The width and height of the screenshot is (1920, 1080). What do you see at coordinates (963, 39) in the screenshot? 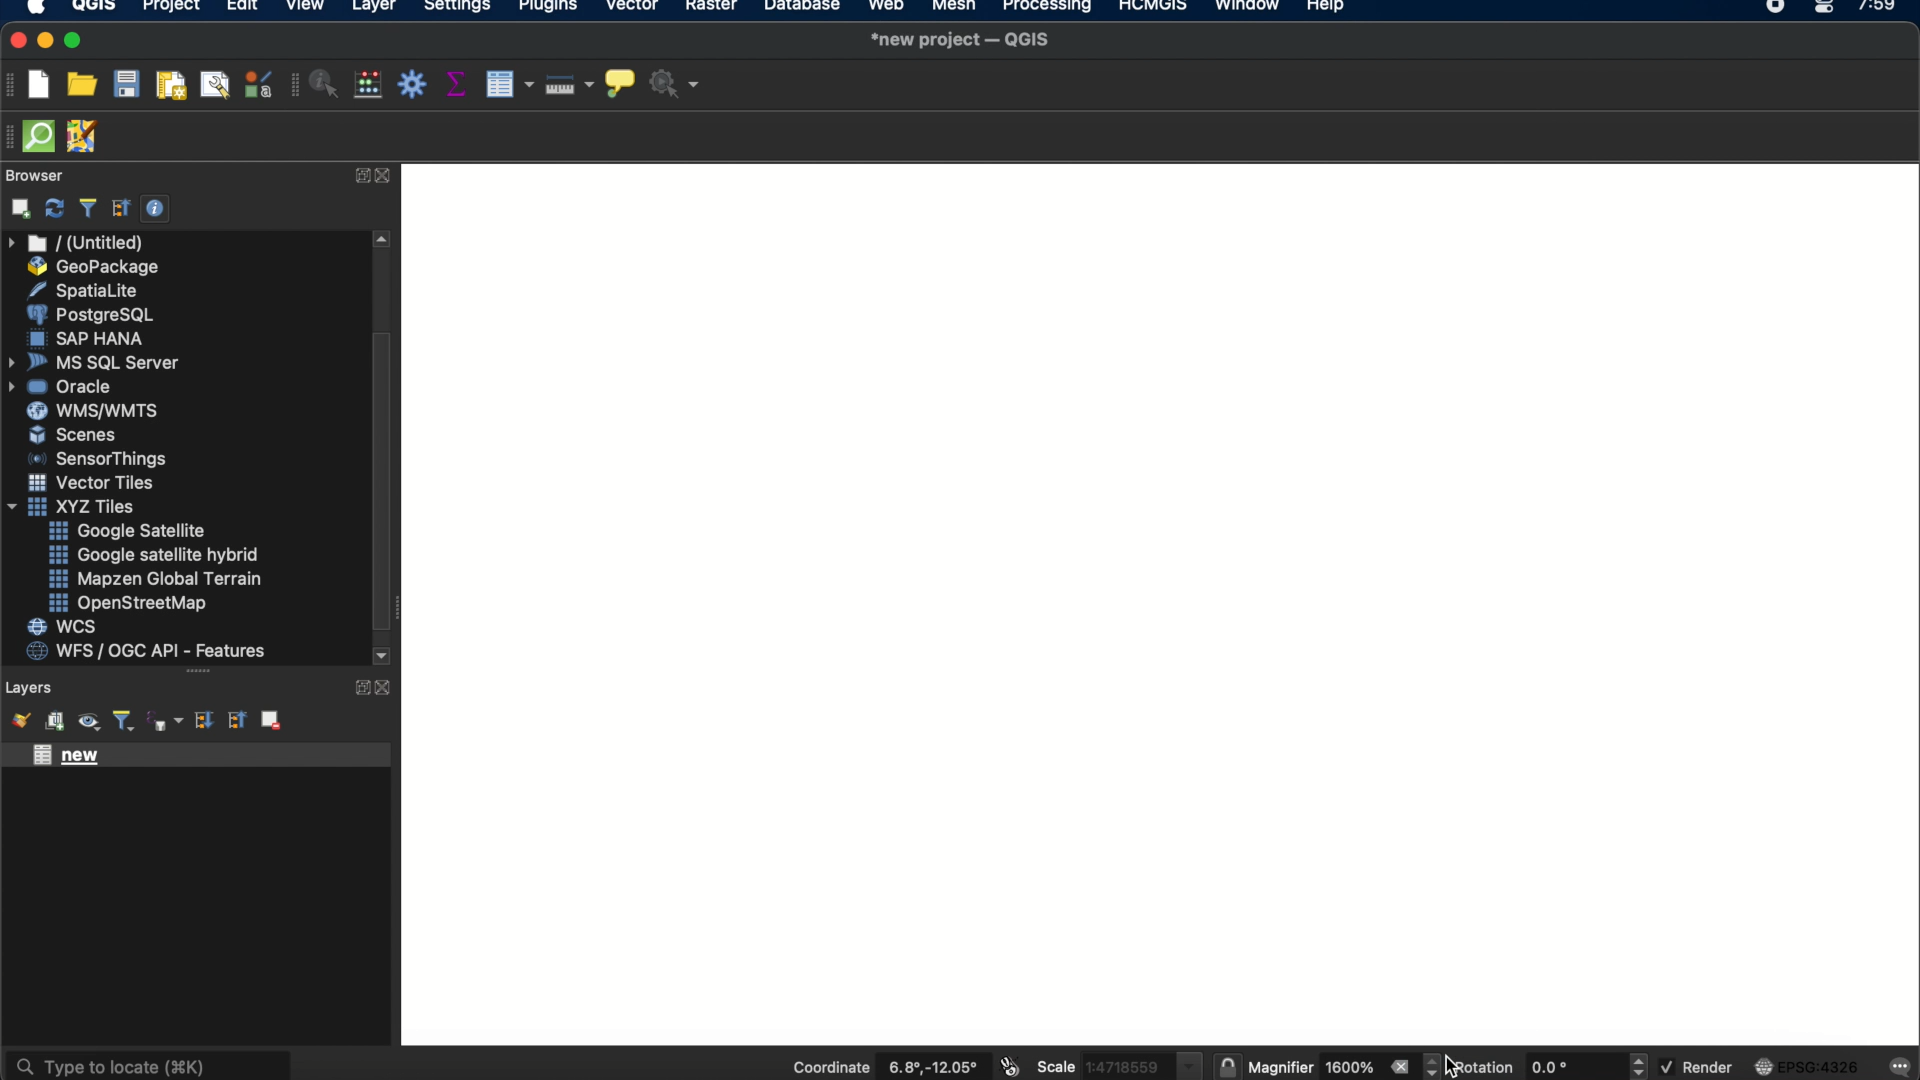
I see `New project - qgis` at bounding box center [963, 39].